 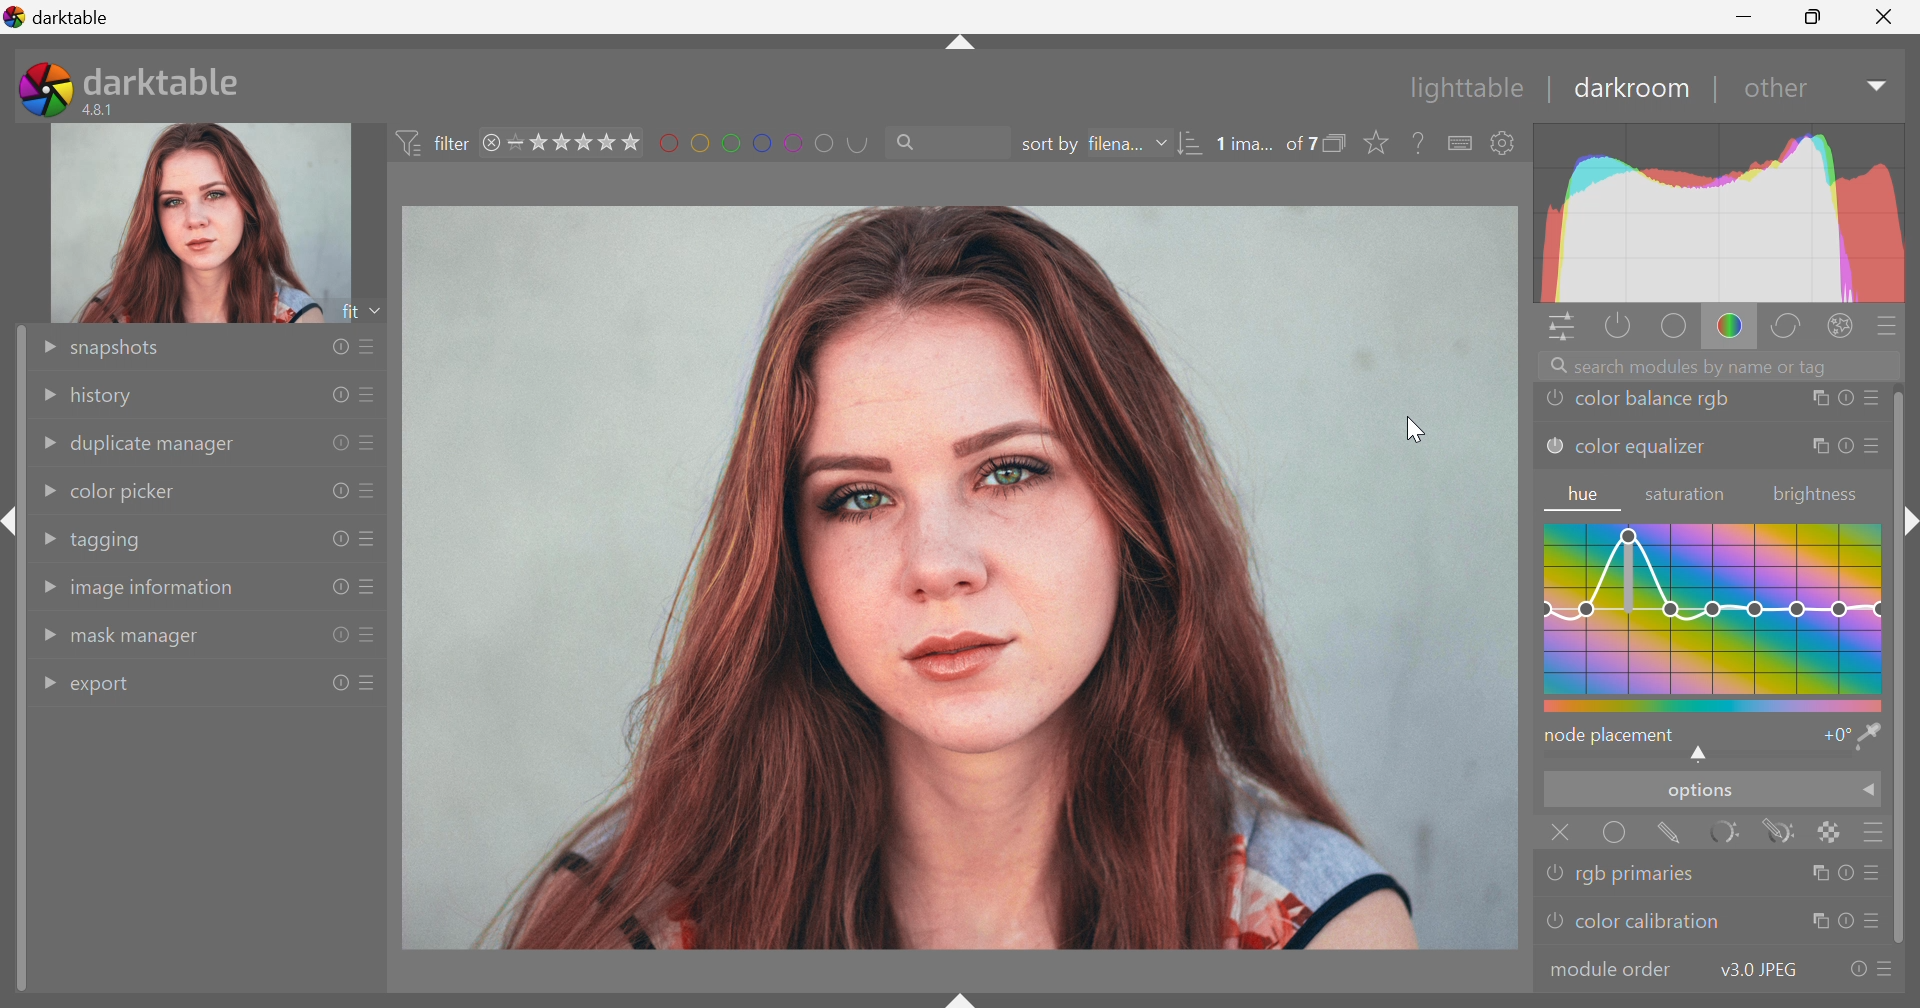 What do you see at coordinates (1557, 328) in the screenshot?
I see `quick access panel` at bounding box center [1557, 328].